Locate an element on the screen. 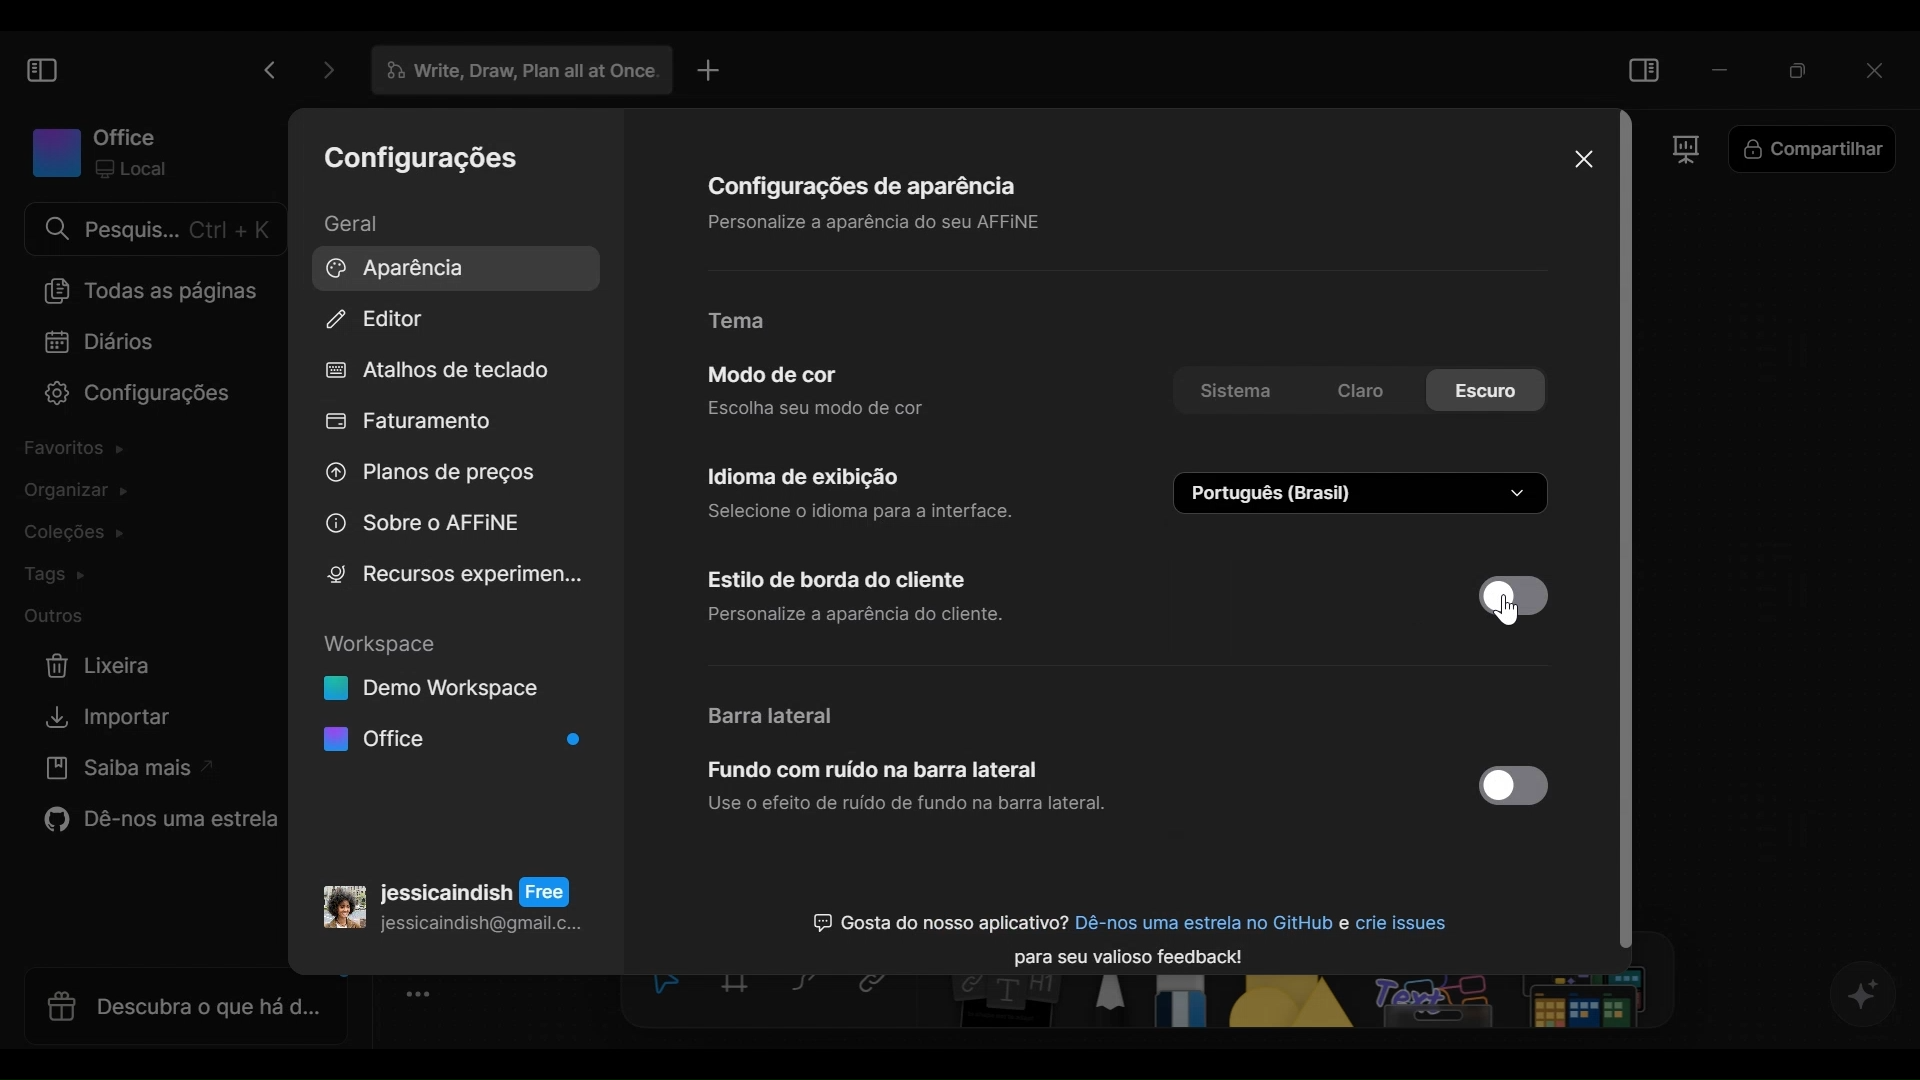  Import is located at coordinates (101, 718).